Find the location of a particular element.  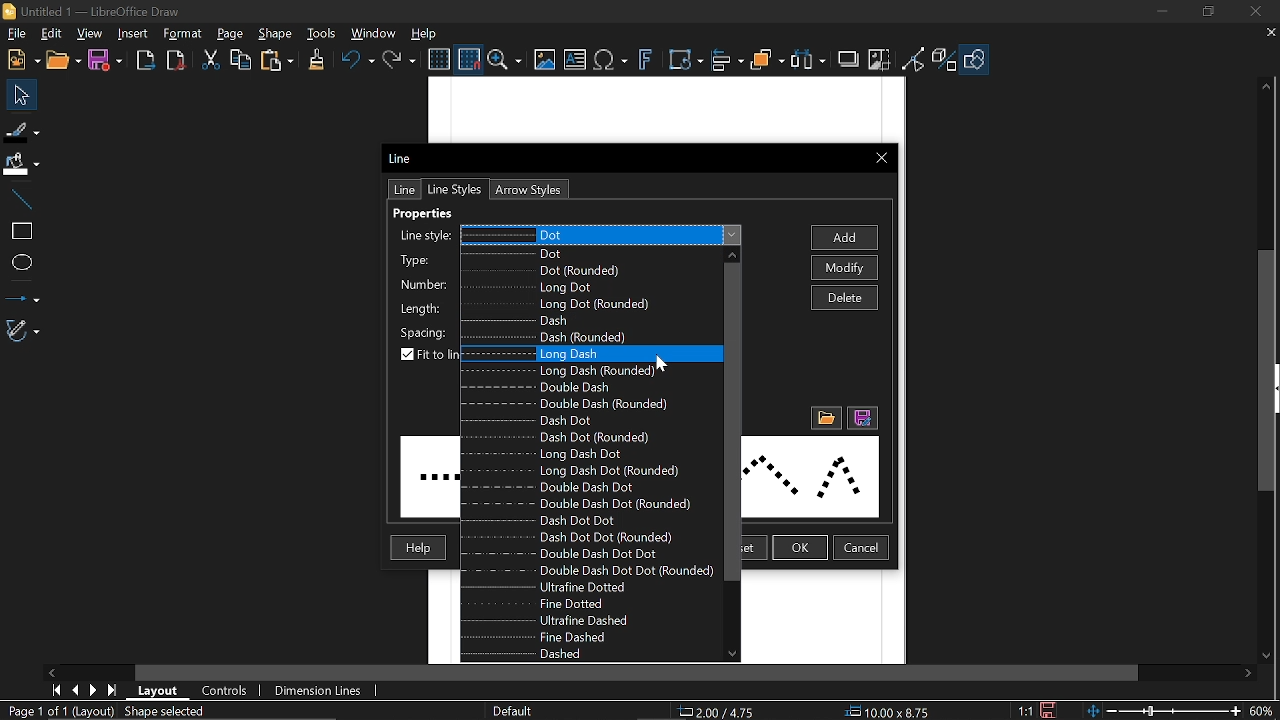

Current page is located at coordinates (58, 711).